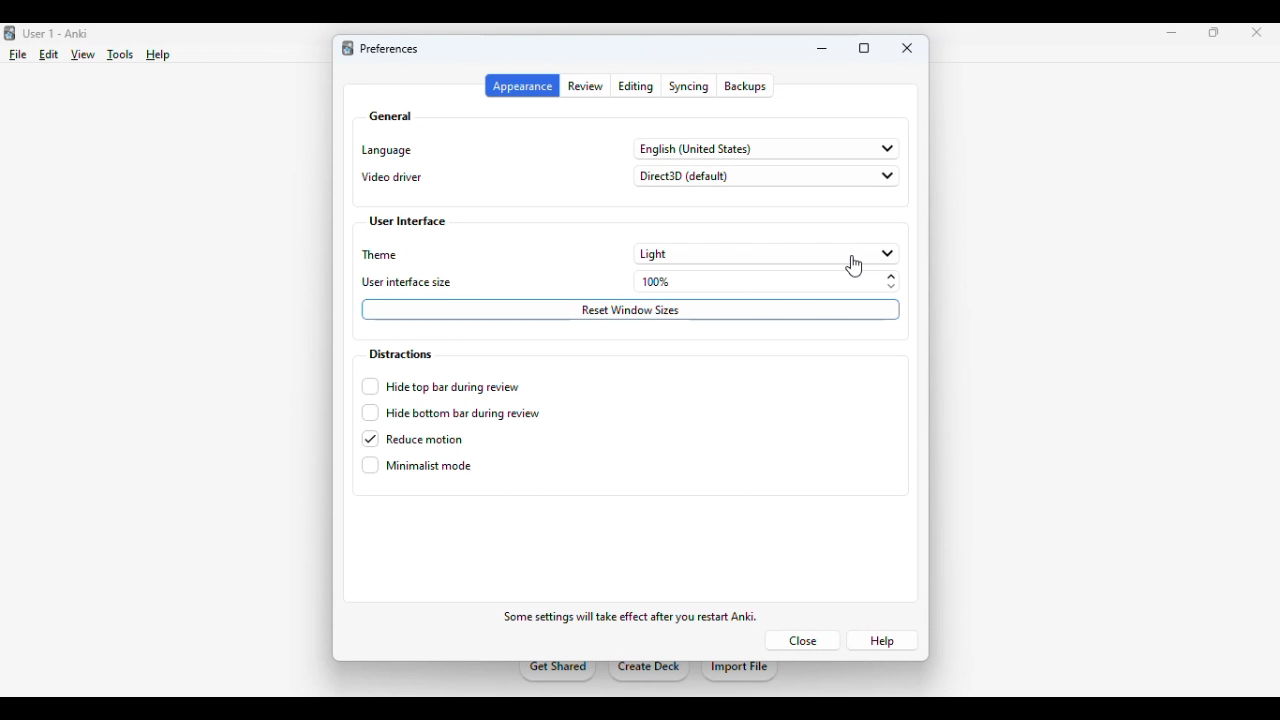  Describe the element at coordinates (823, 49) in the screenshot. I see `minimize` at that location.